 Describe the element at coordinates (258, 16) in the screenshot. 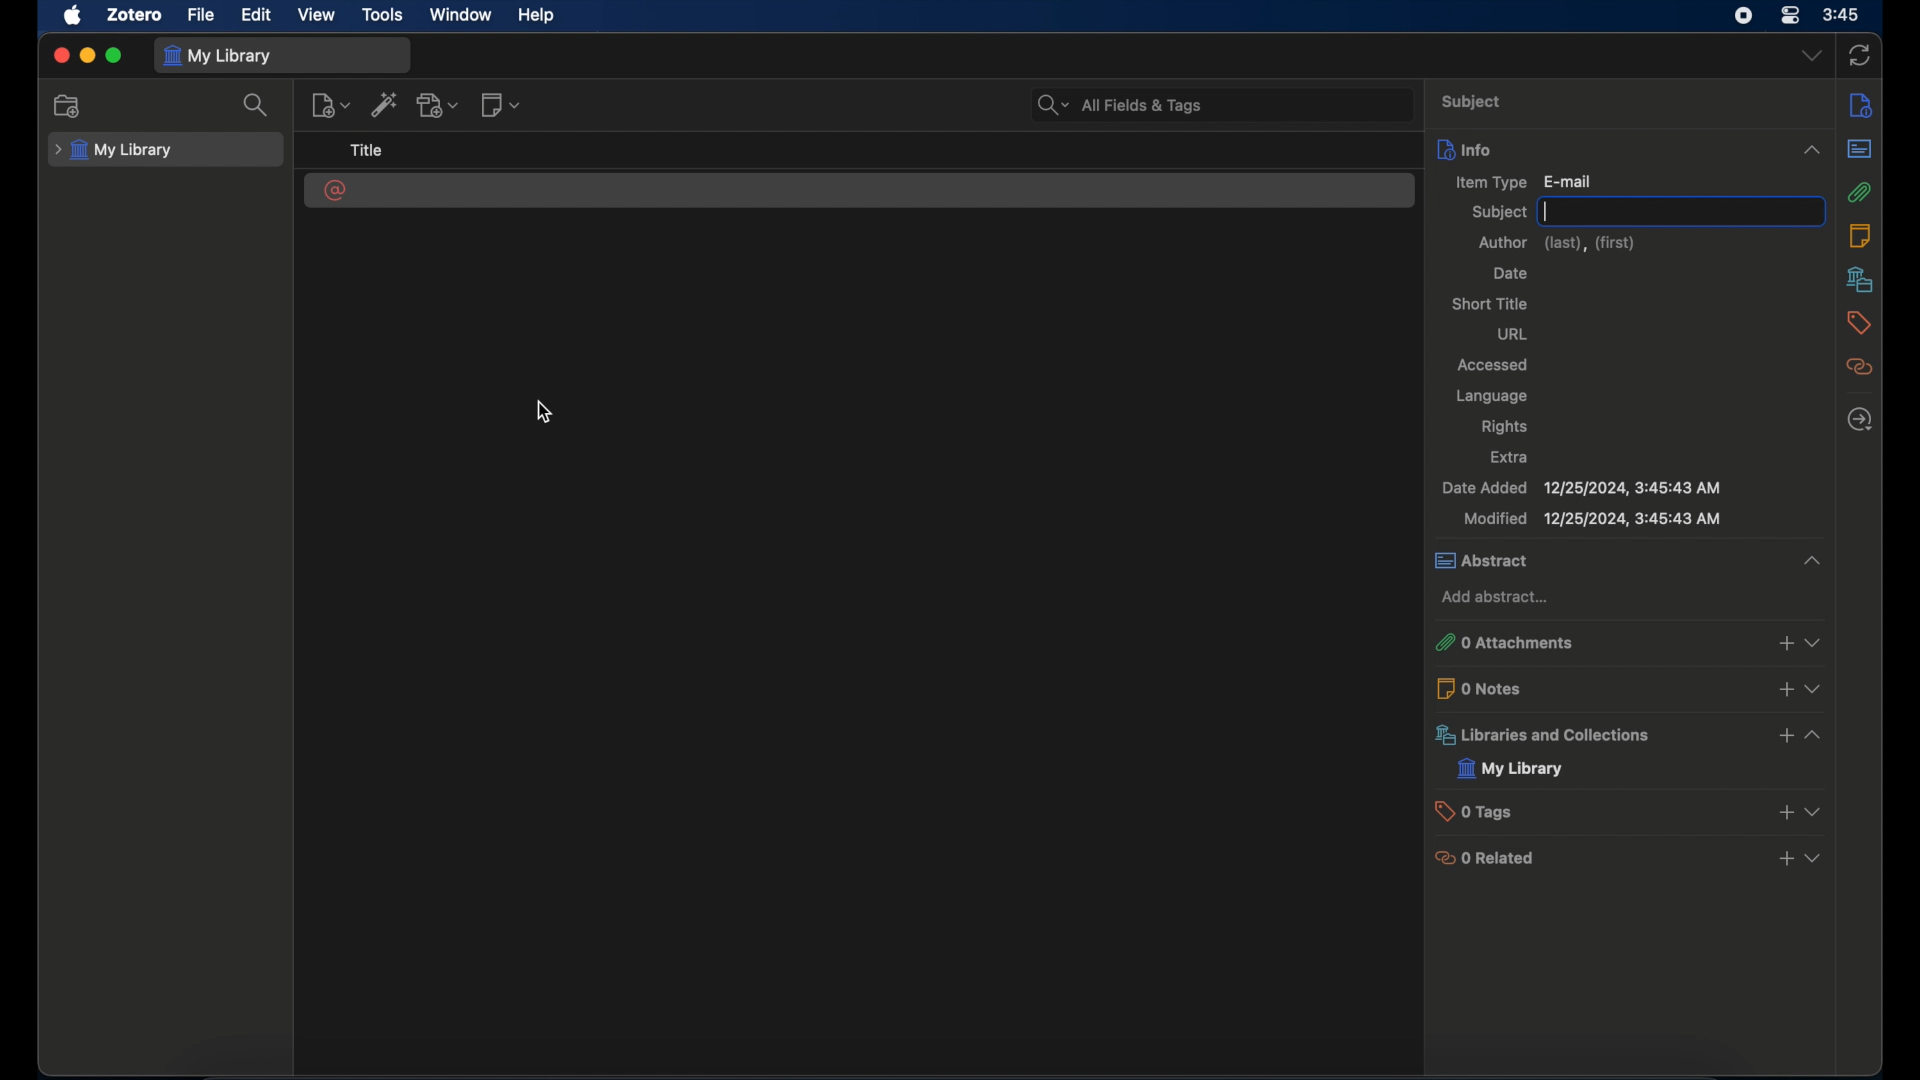

I see `edit` at that location.